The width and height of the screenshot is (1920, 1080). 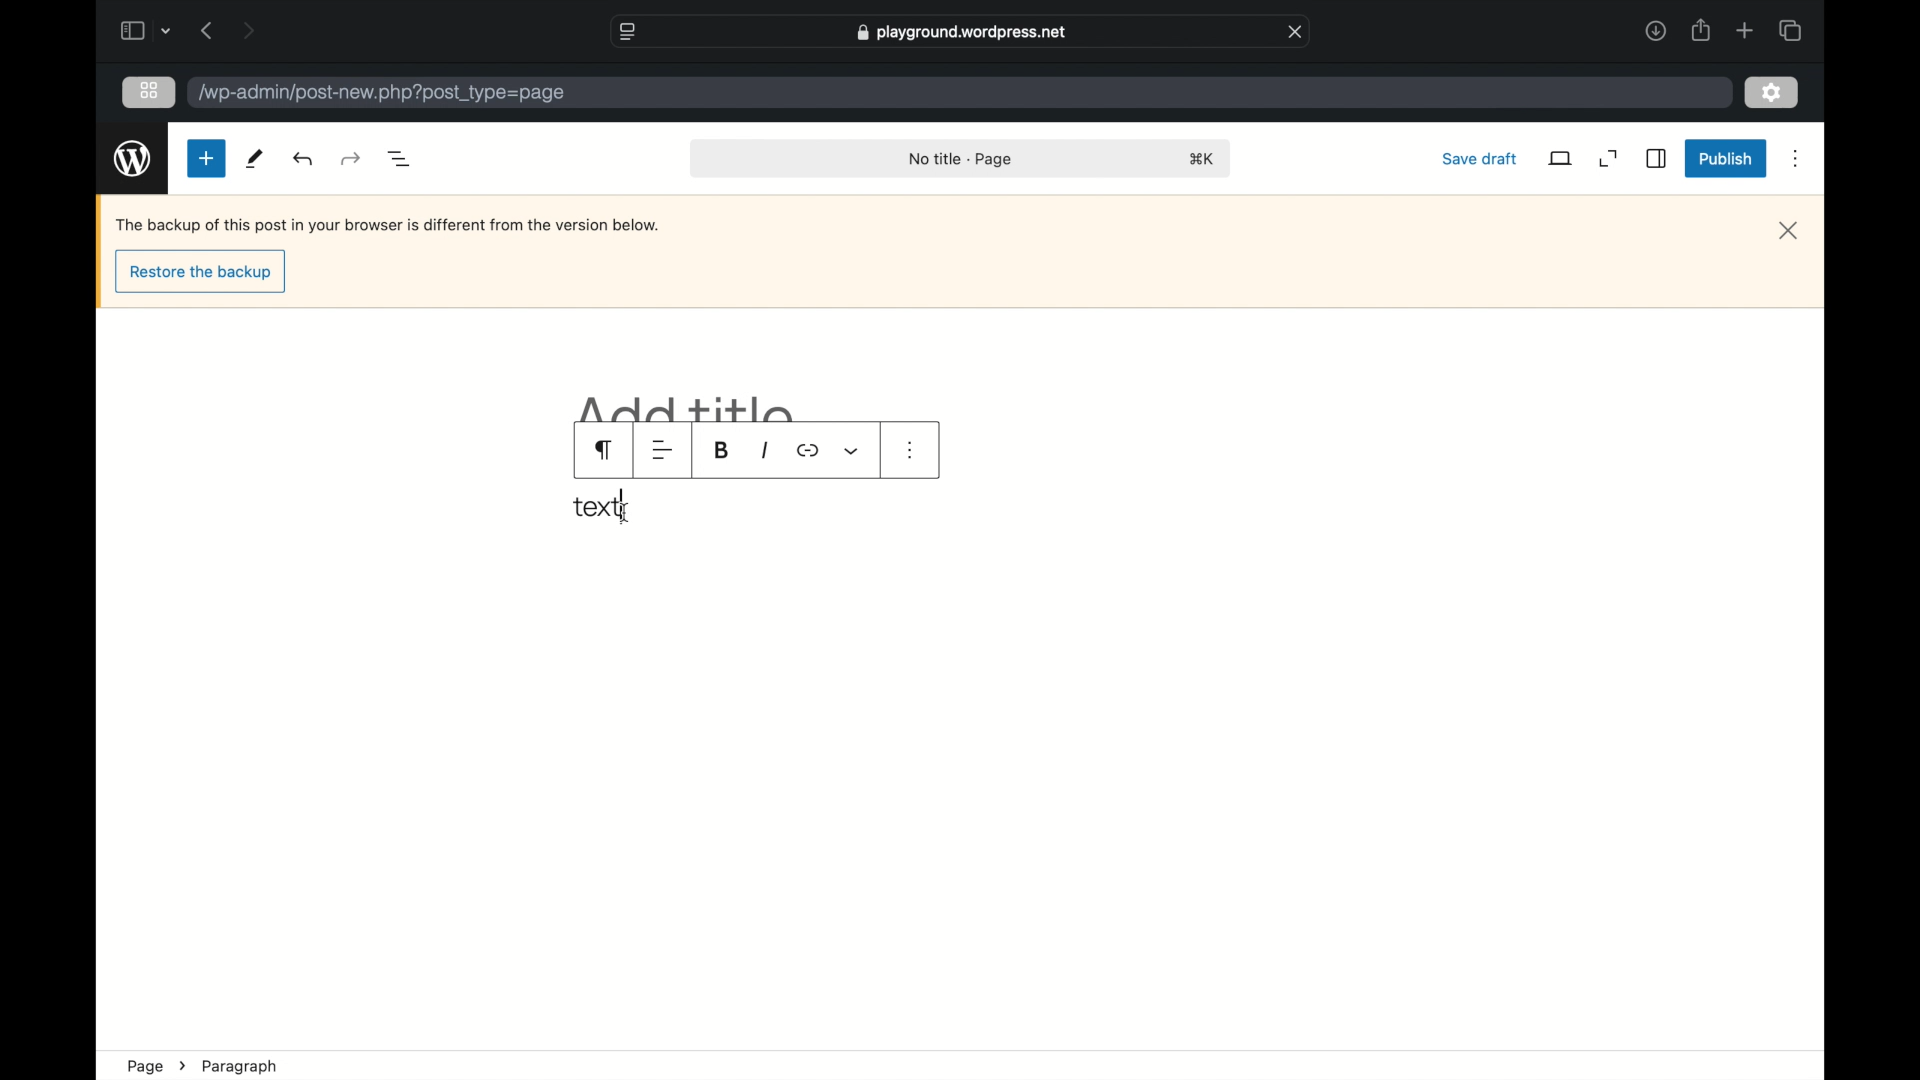 What do you see at coordinates (1561, 158) in the screenshot?
I see `view` at bounding box center [1561, 158].